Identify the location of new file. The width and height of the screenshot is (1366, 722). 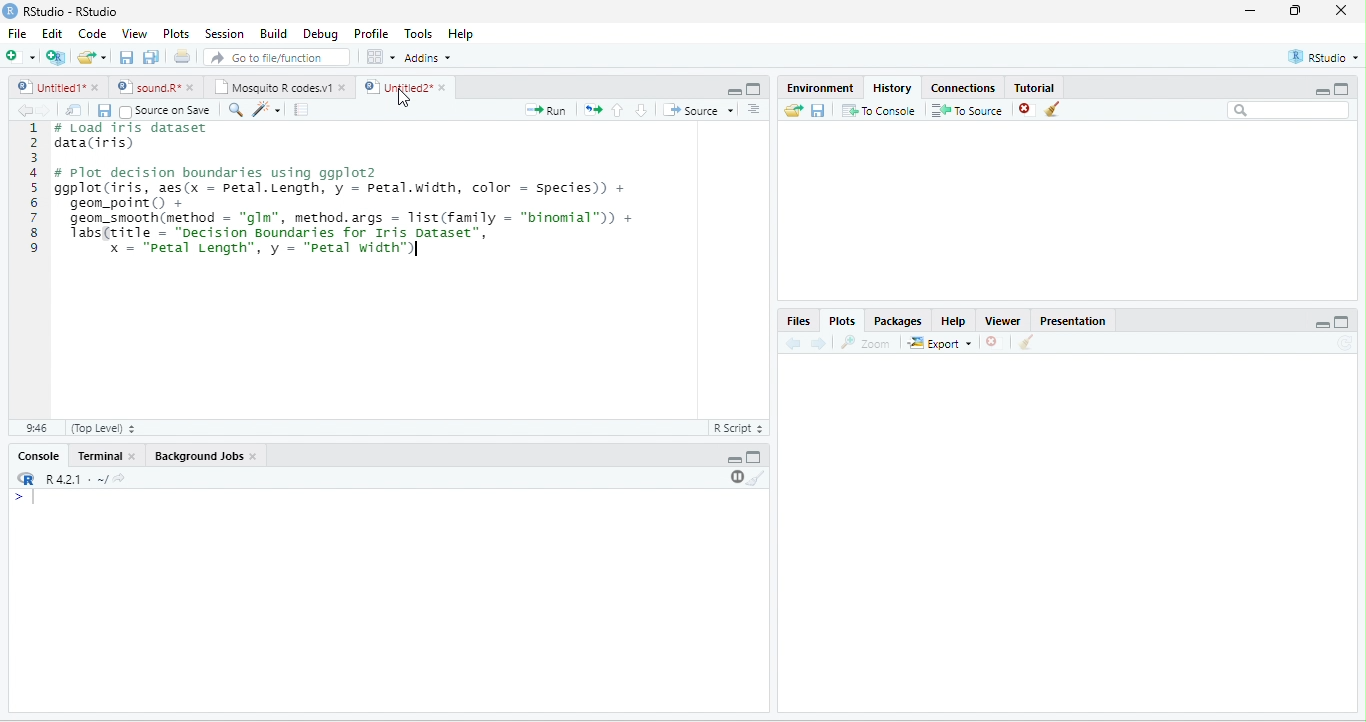
(20, 56).